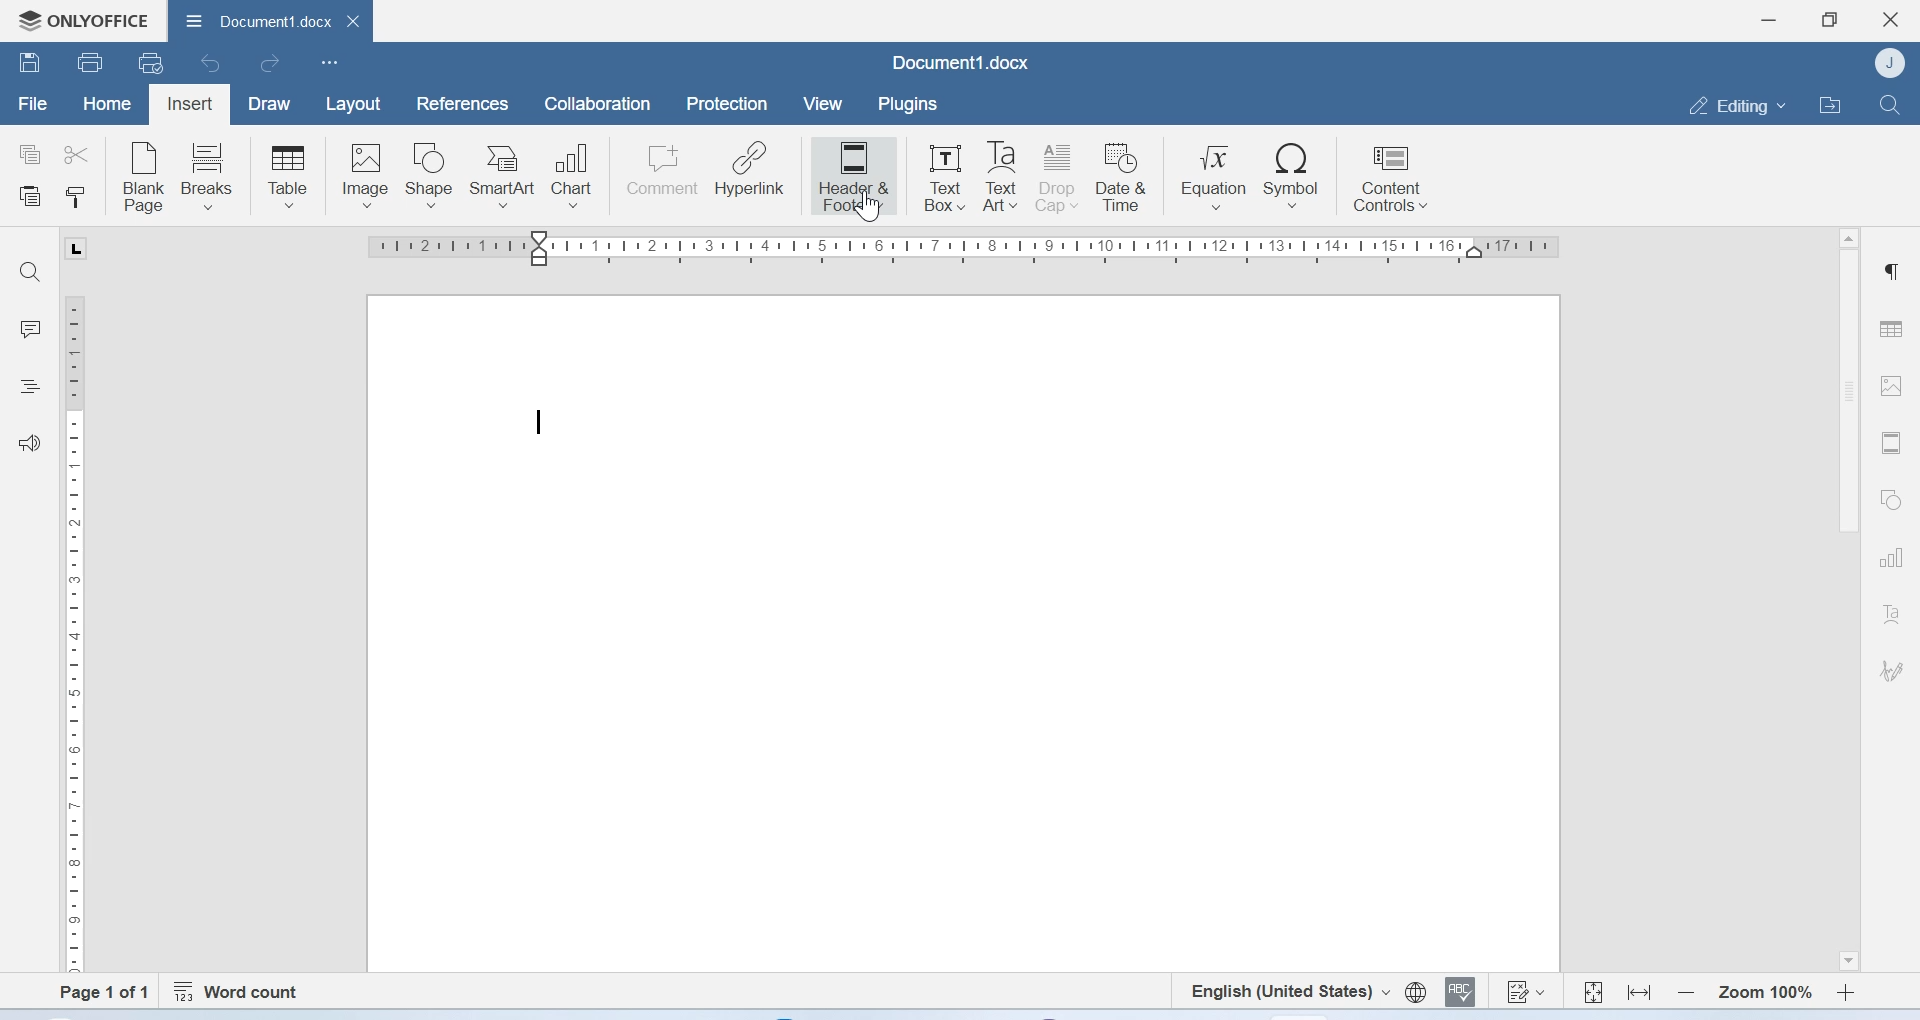  I want to click on Draw, so click(274, 103).